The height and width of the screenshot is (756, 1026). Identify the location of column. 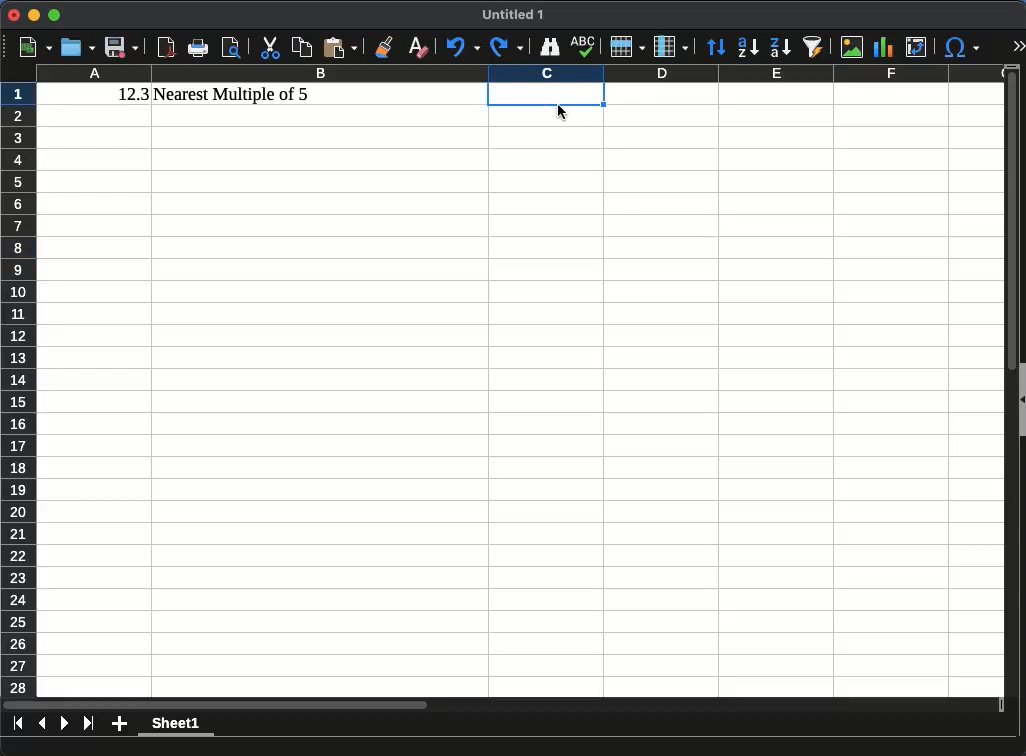
(669, 47).